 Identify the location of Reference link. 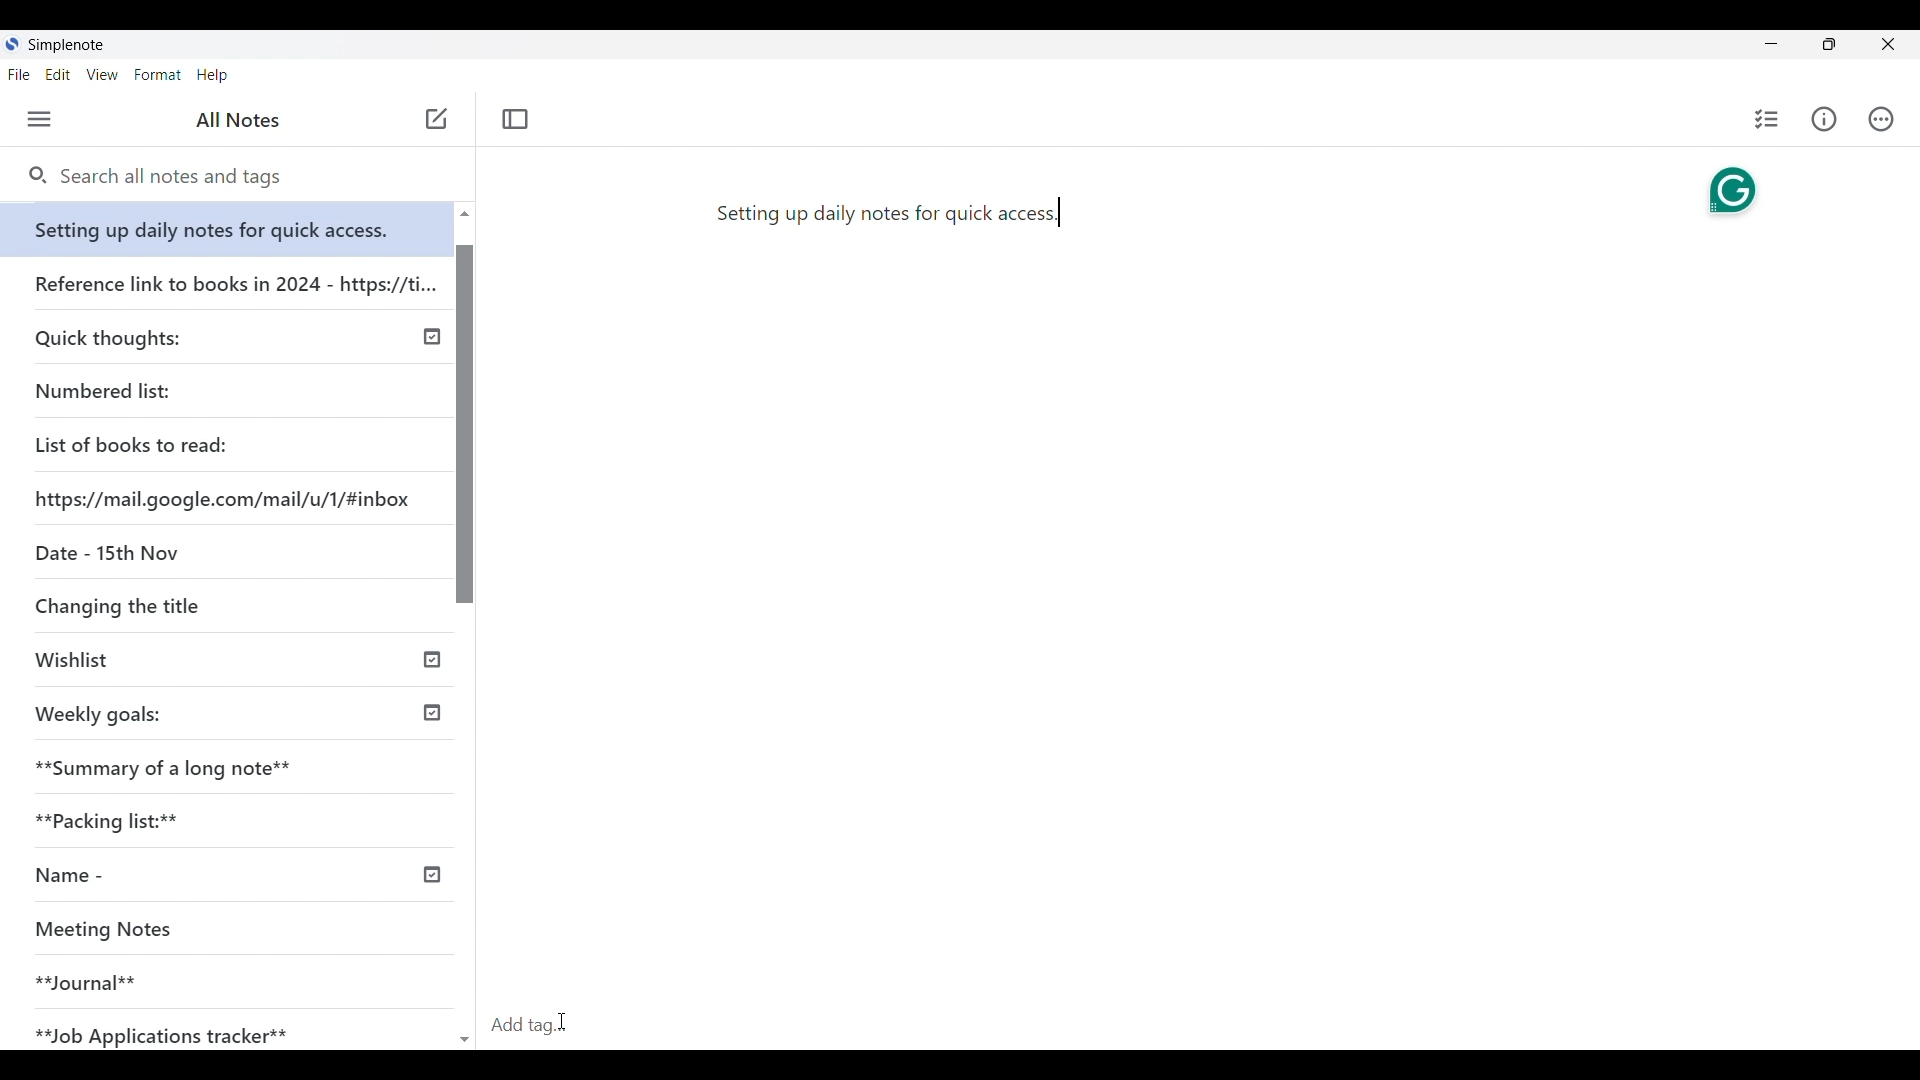
(233, 278).